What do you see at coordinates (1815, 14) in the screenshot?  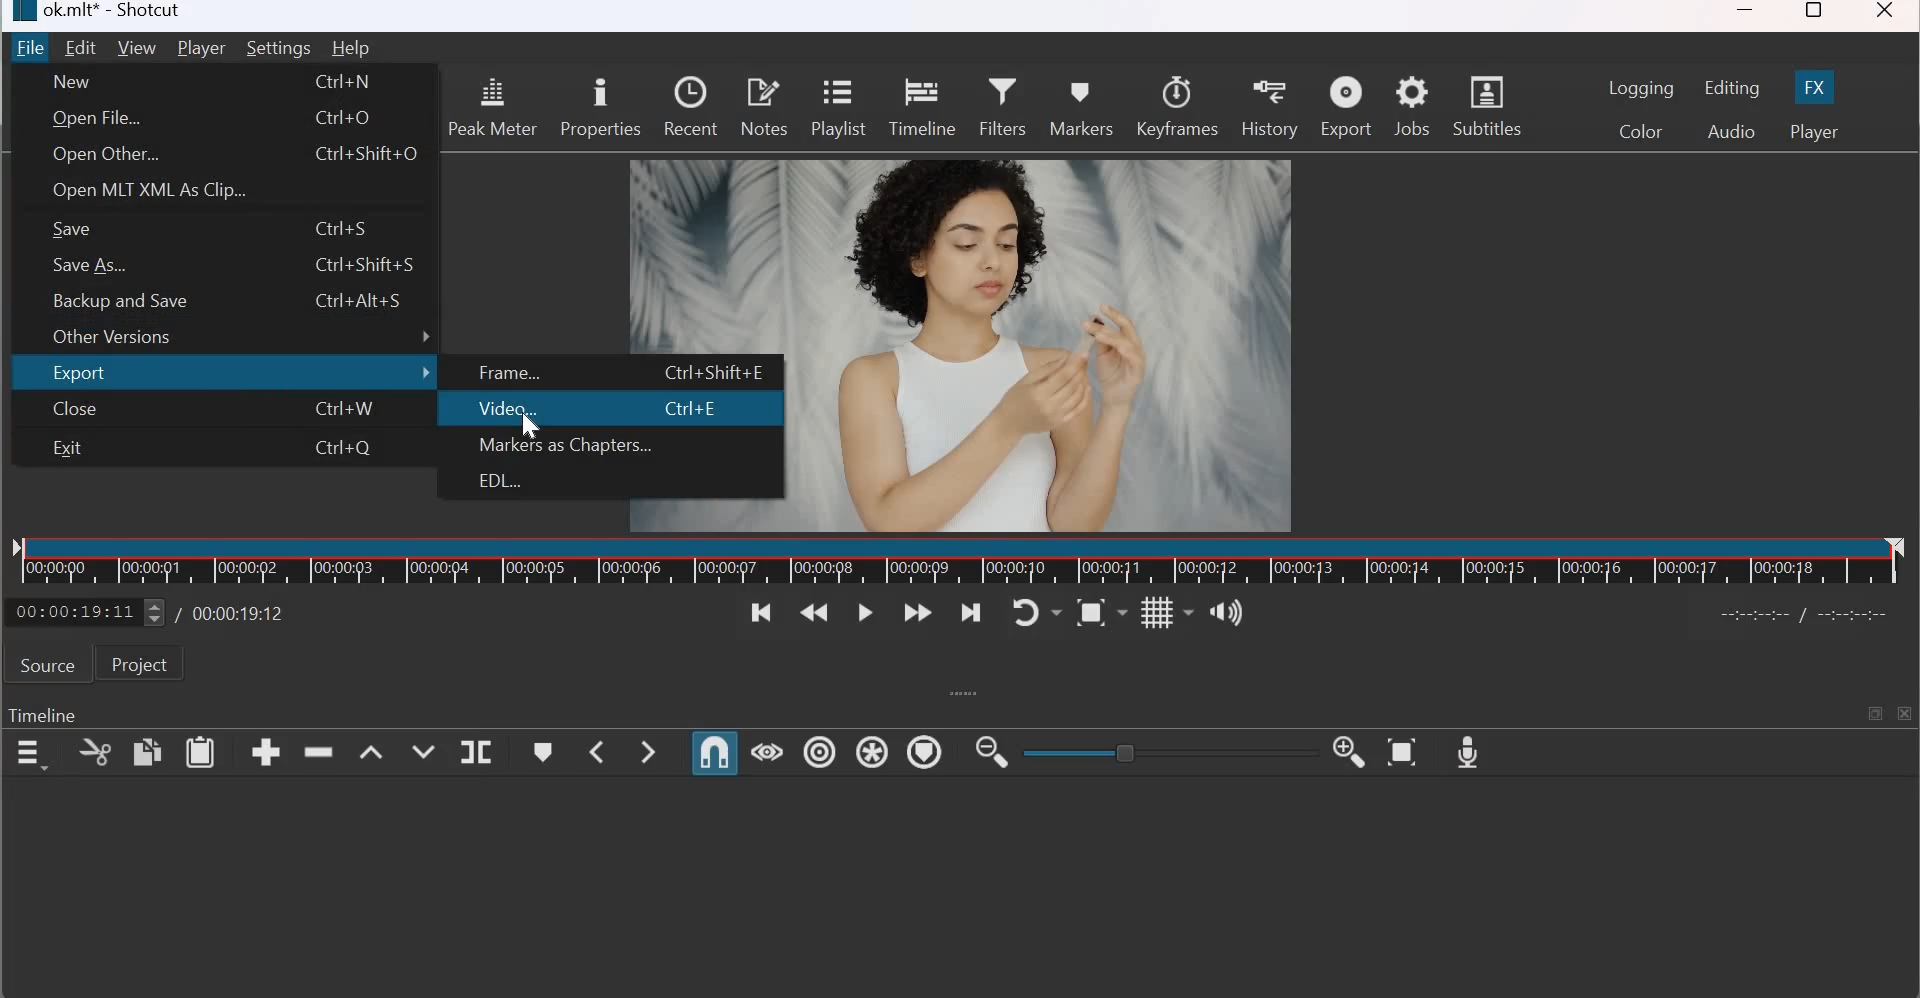 I see `Maximize` at bounding box center [1815, 14].